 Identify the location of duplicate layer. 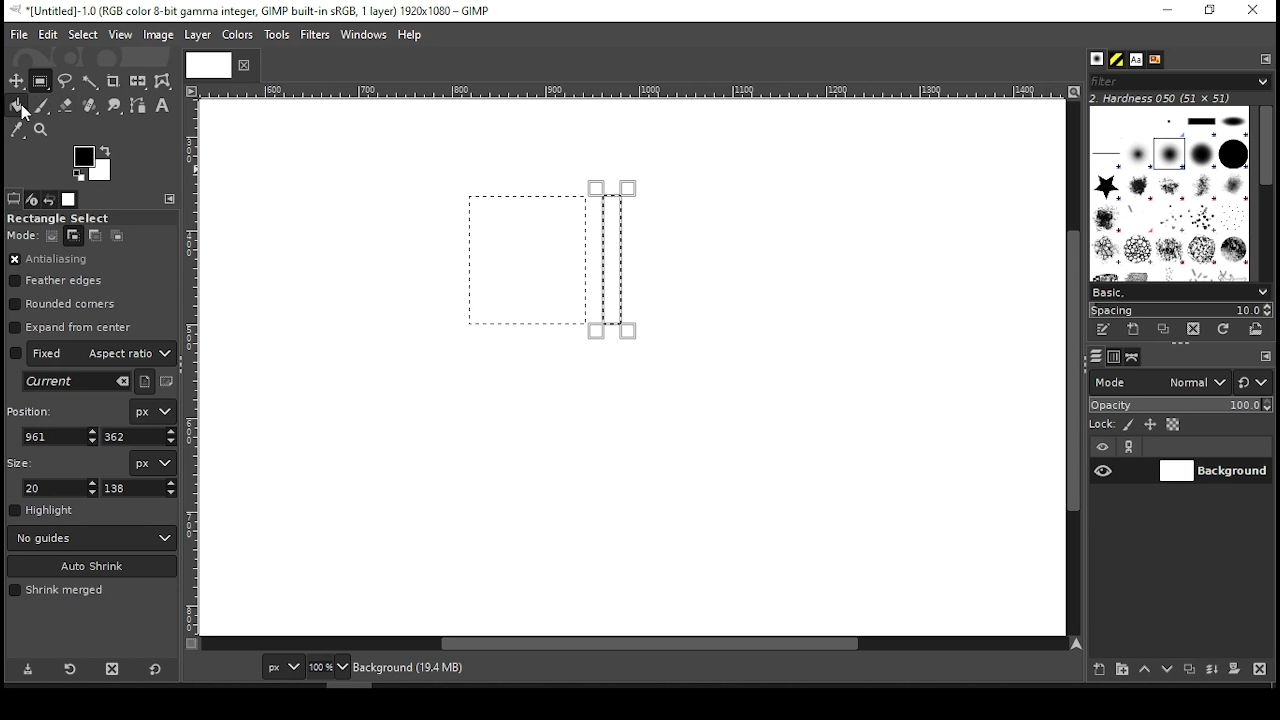
(1192, 671).